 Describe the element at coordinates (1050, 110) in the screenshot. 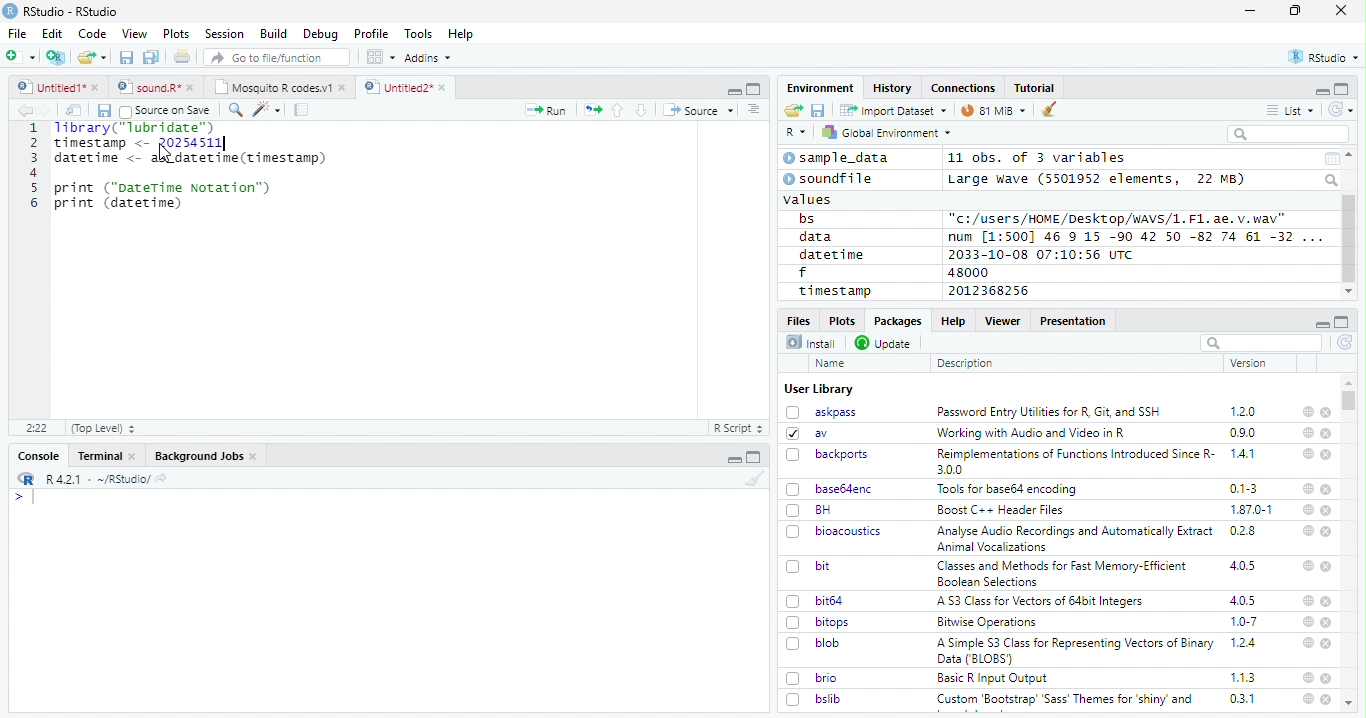

I see `clear workspace` at that location.